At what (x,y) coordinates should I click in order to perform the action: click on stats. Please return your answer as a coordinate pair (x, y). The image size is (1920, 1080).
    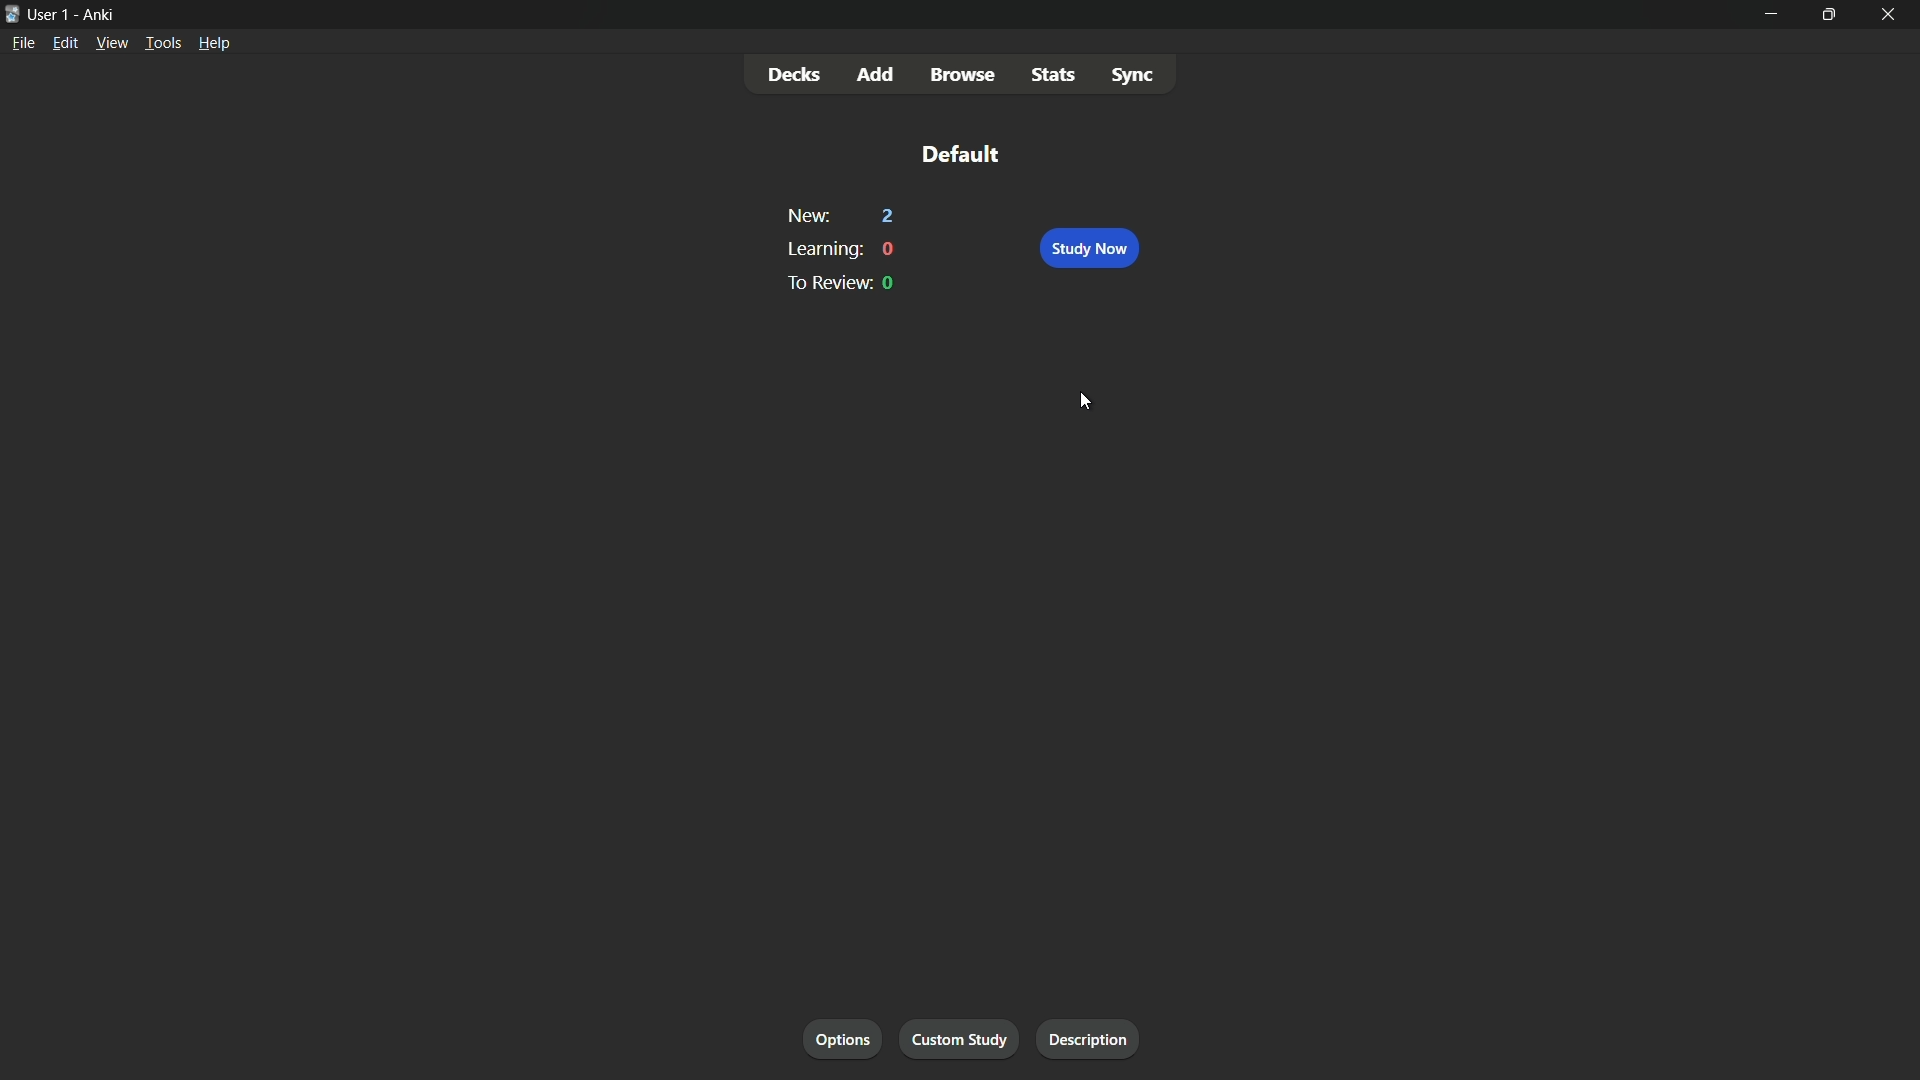
    Looking at the image, I should click on (1053, 76).